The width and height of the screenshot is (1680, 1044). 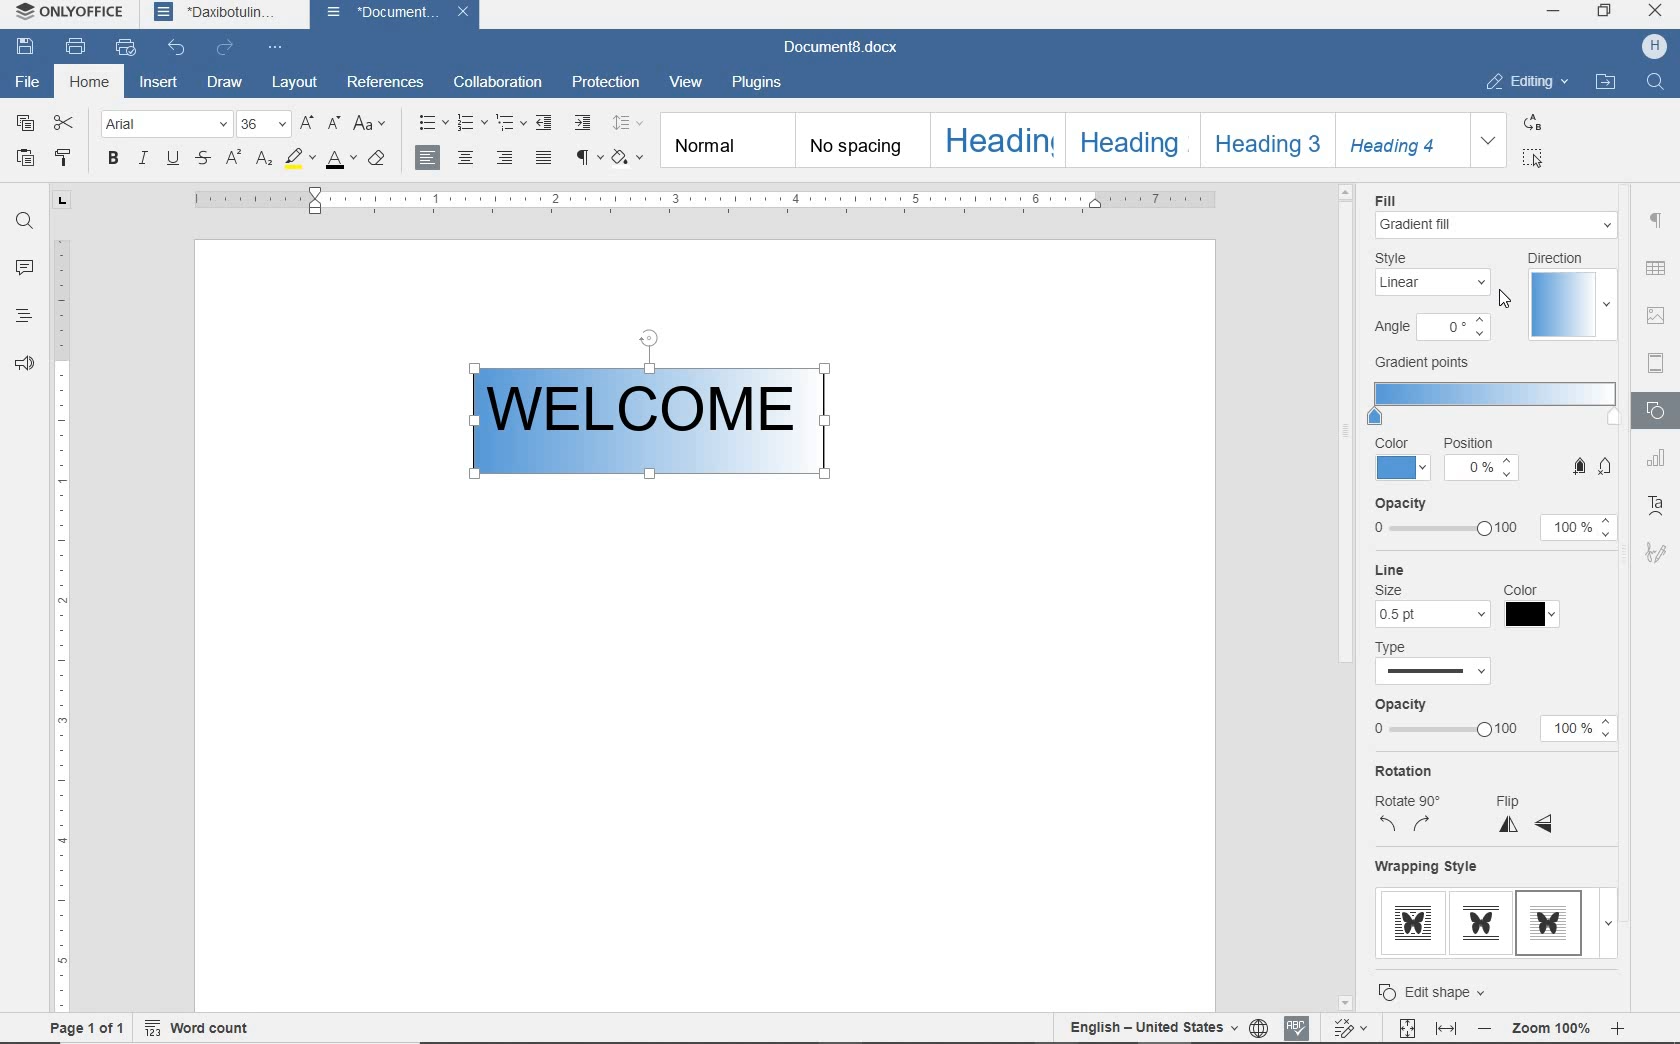 I want to click on TABLE, so click(x=1655, y=268).